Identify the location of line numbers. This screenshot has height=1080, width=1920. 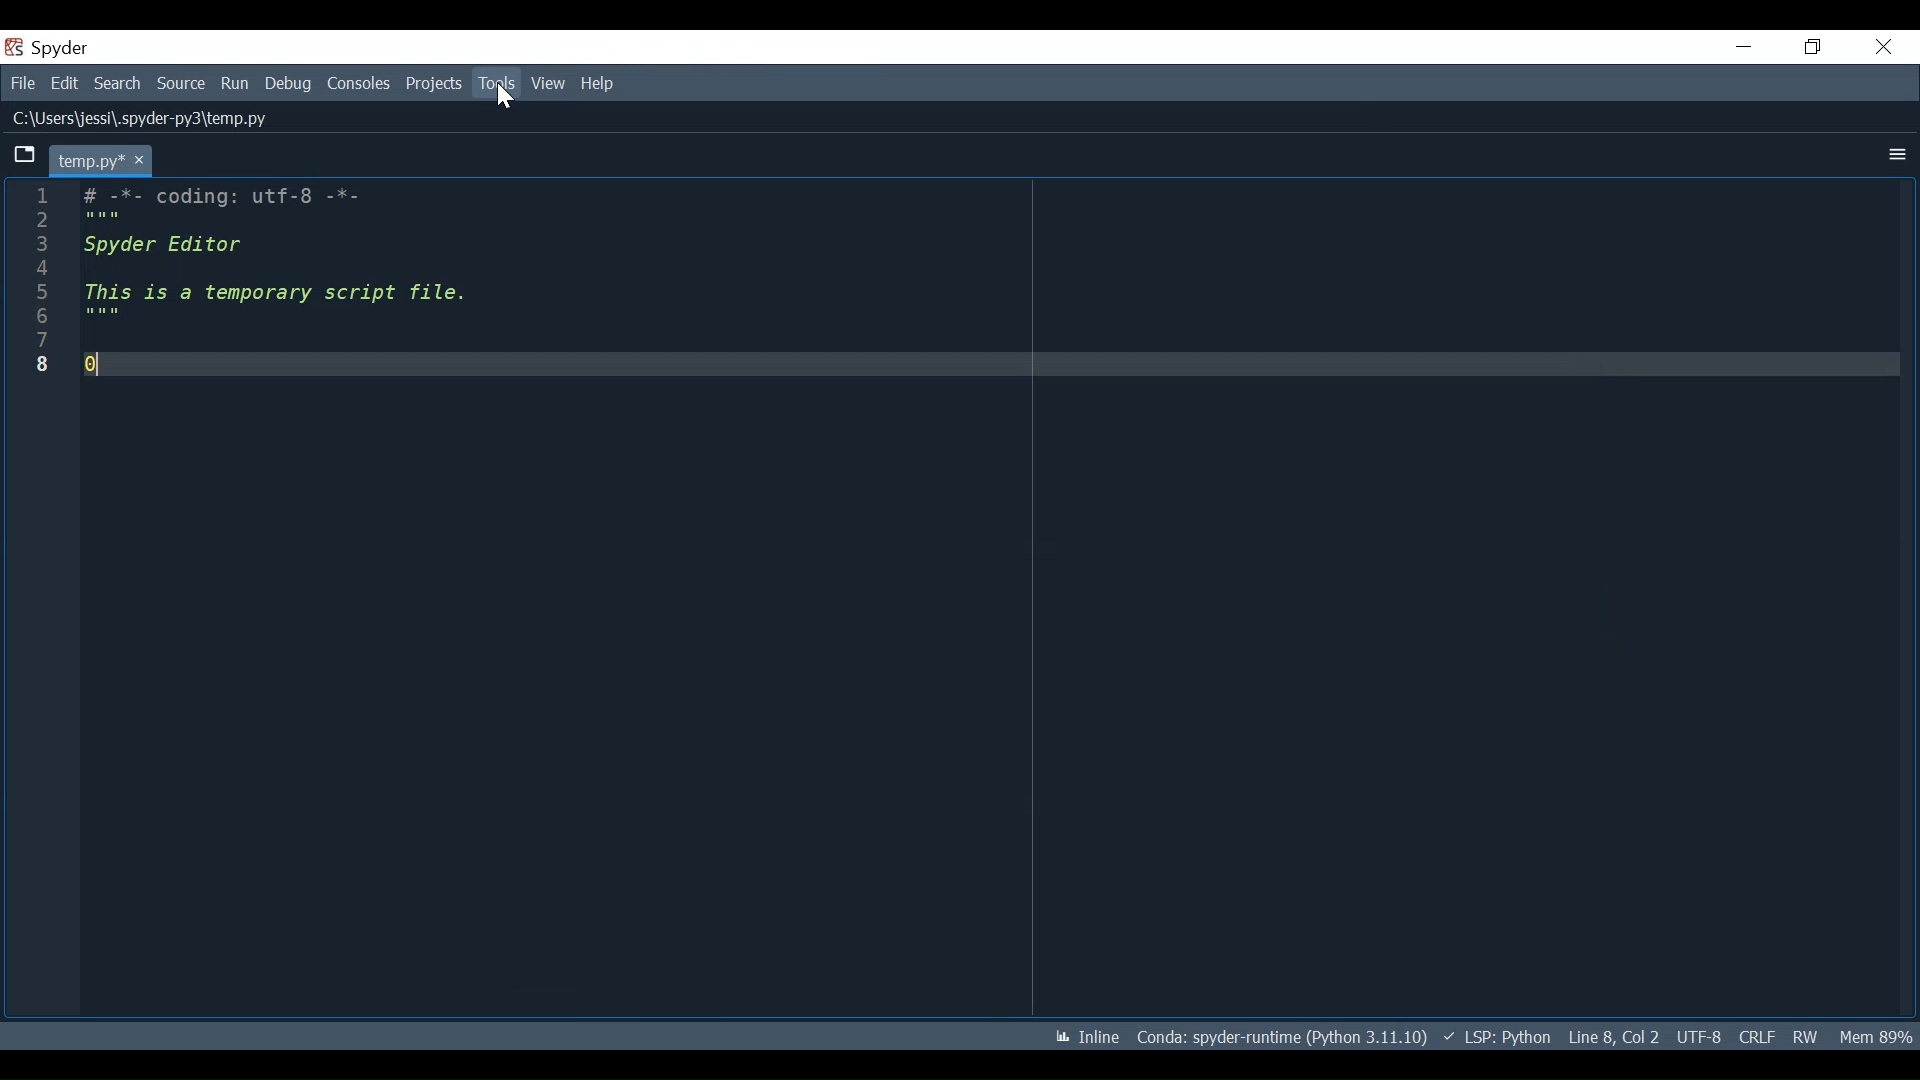
(40, 282).